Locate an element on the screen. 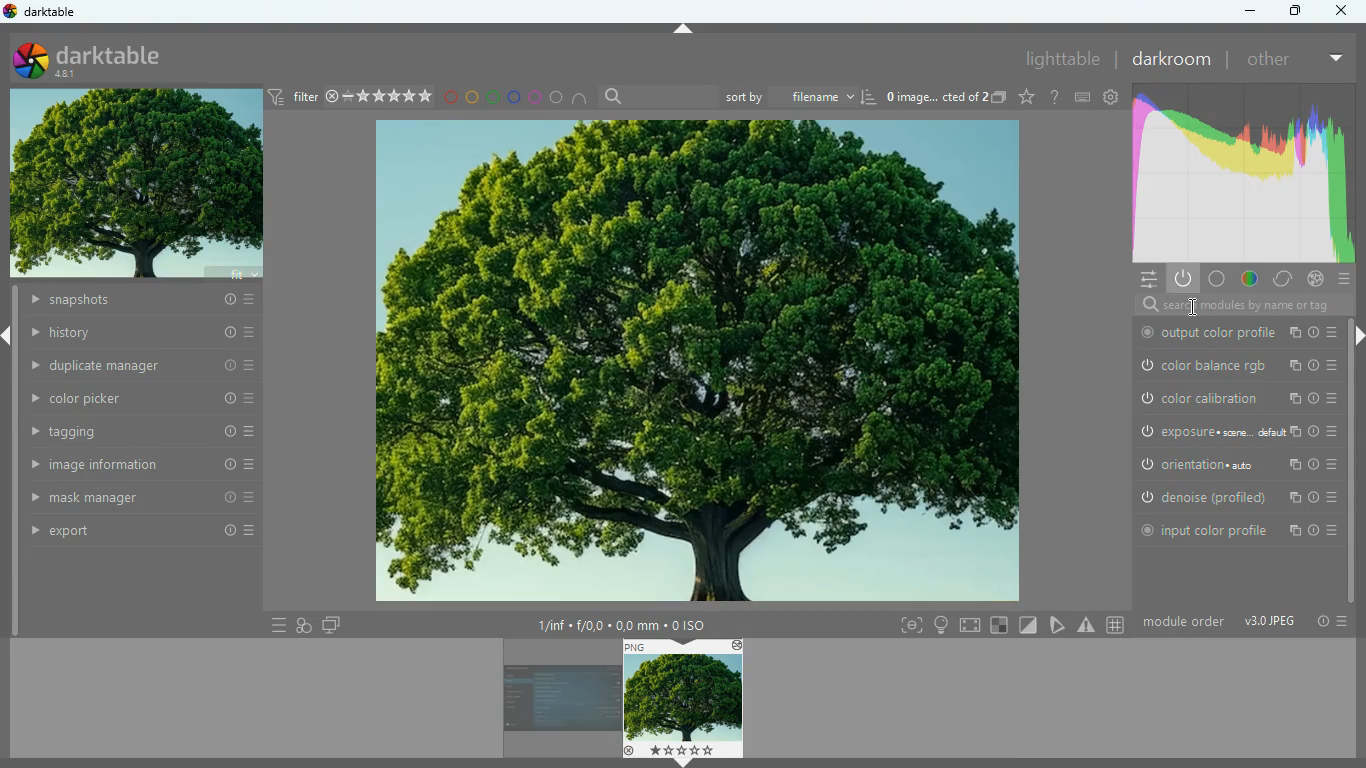  image is located at coordinates (134, 182).